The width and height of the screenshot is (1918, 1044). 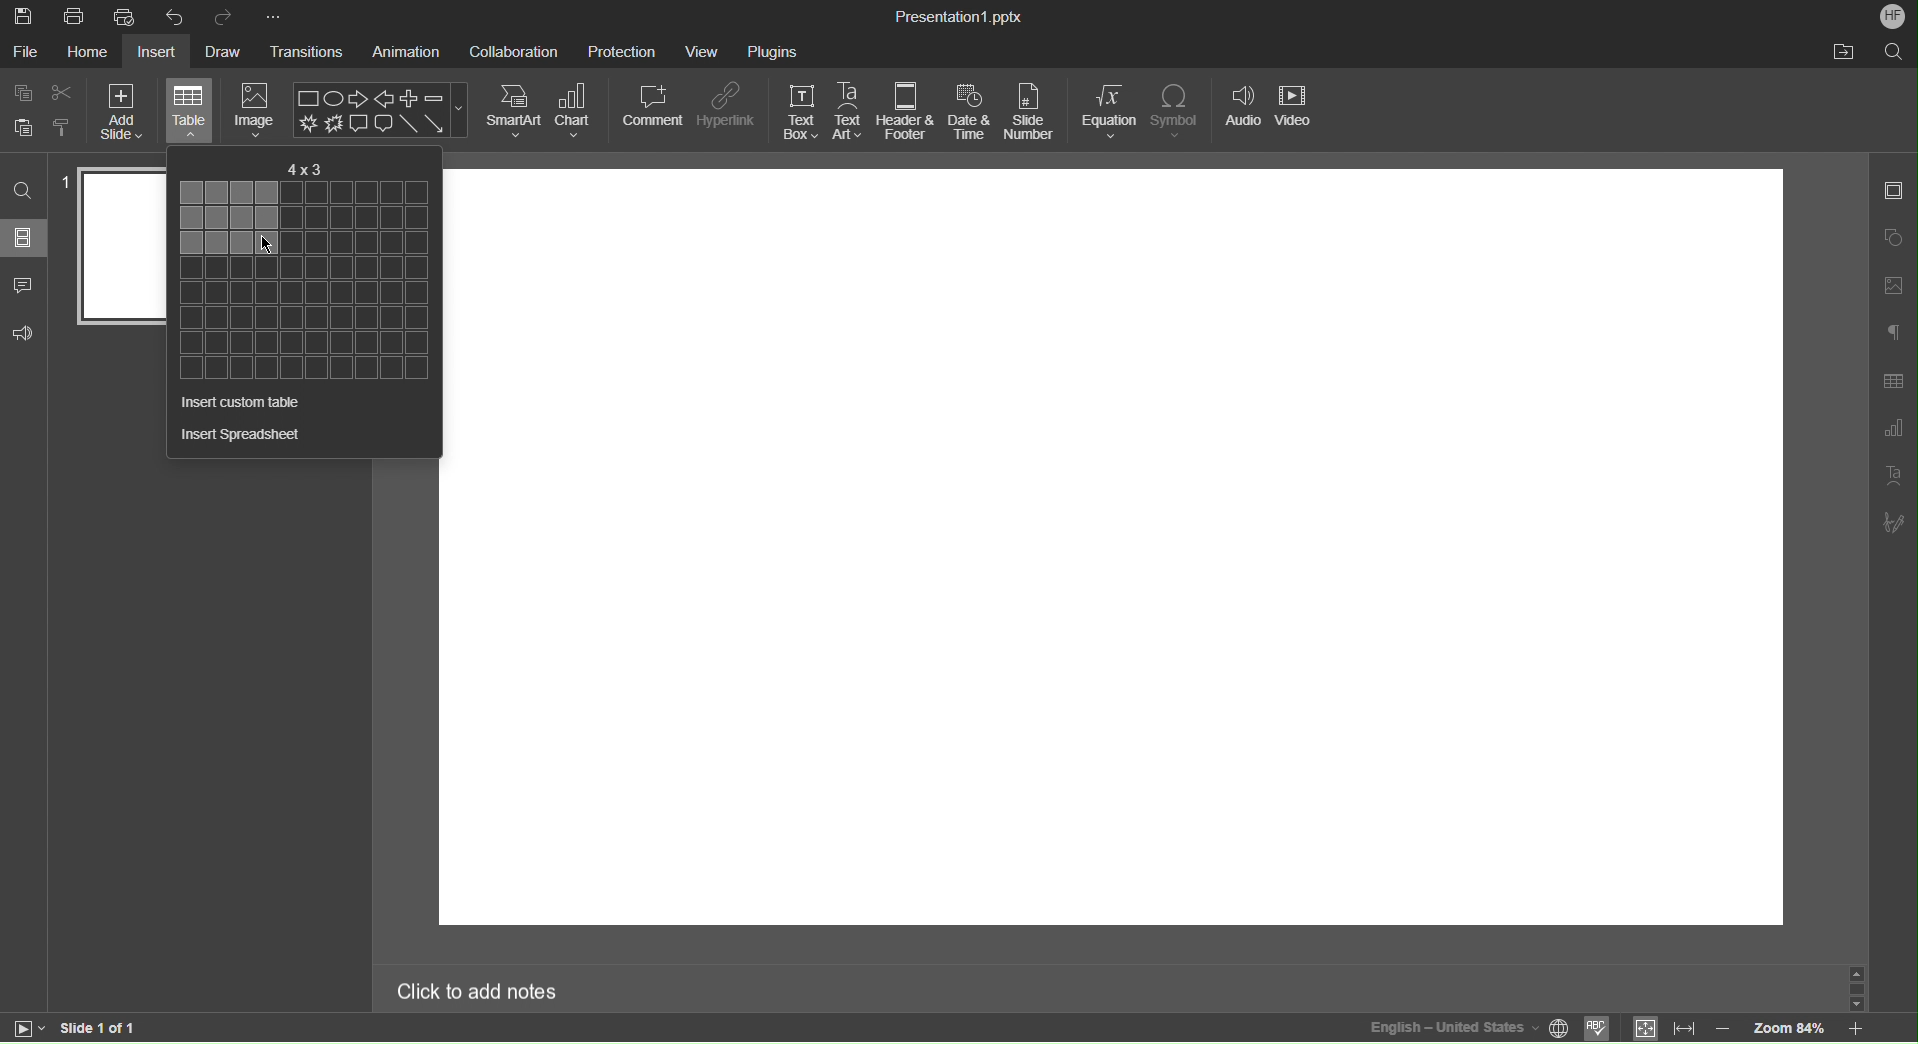 I want to click on Text Box, so click(x=801, y=111).